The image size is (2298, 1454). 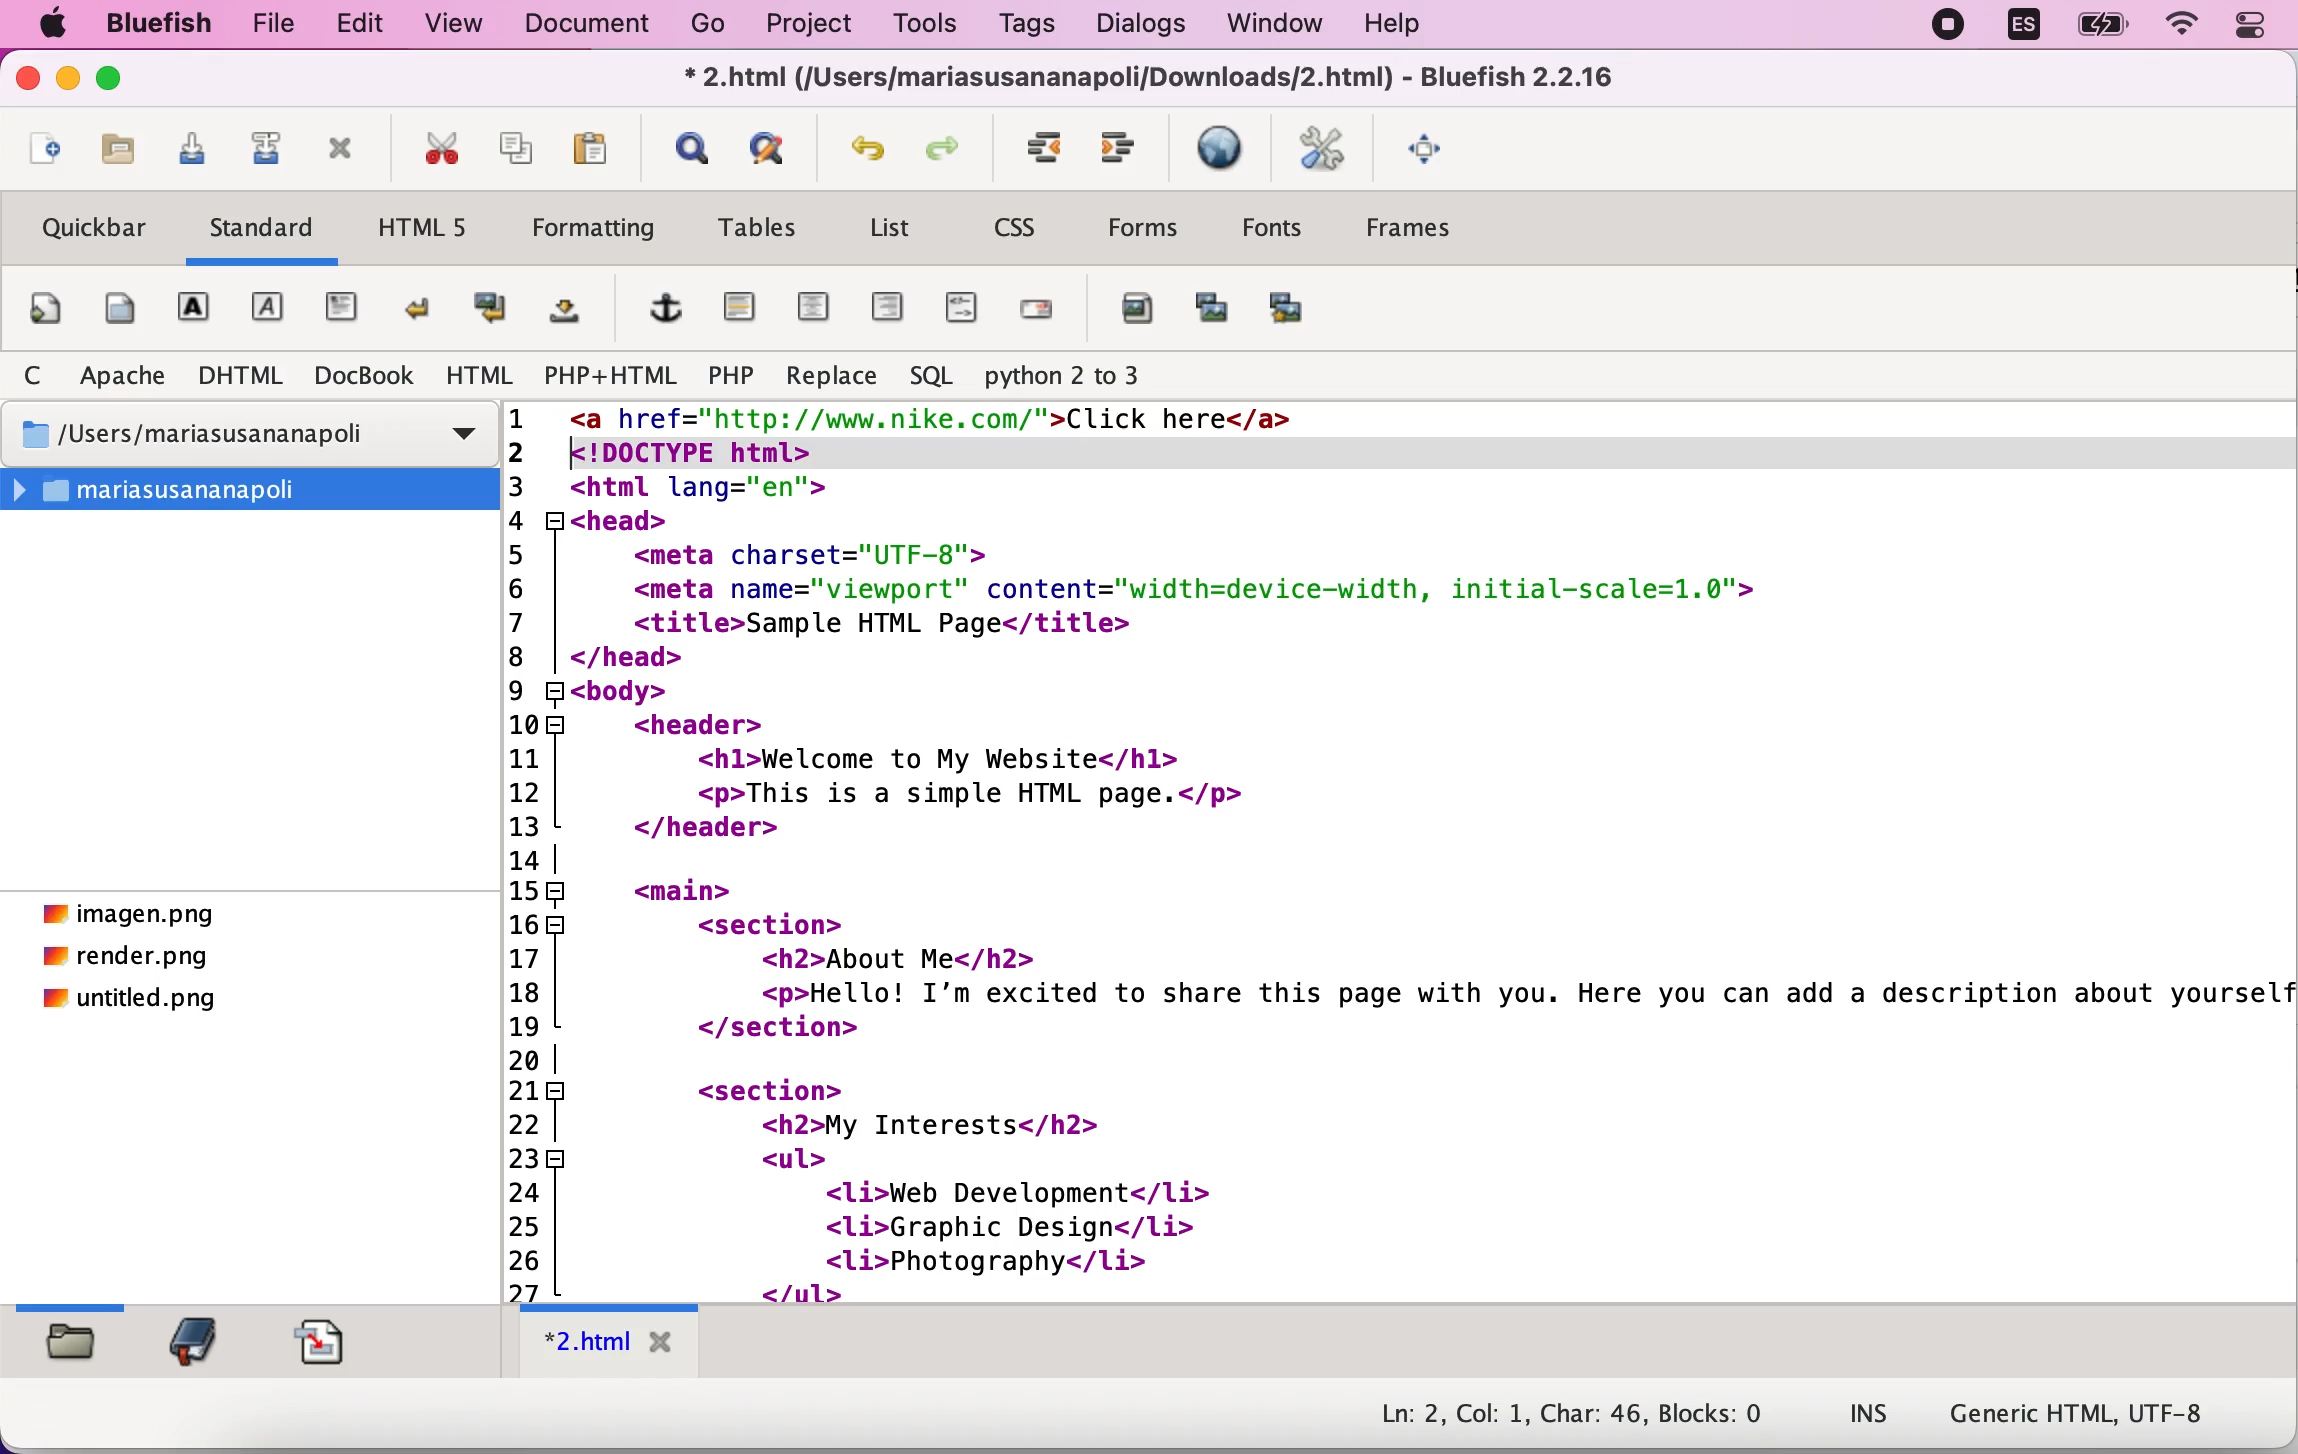 I want to click on imagen.png, so click(x=129, y=915).